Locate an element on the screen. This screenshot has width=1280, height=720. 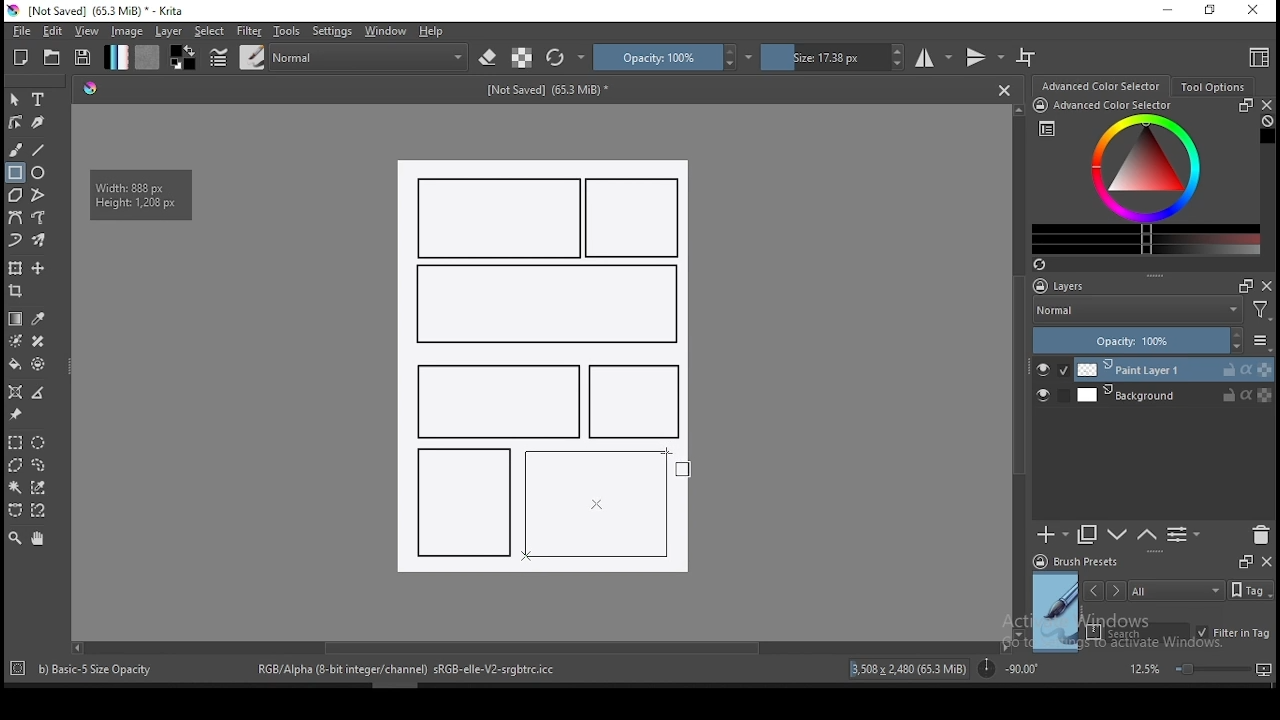
open is located at coordinates (52, 57).